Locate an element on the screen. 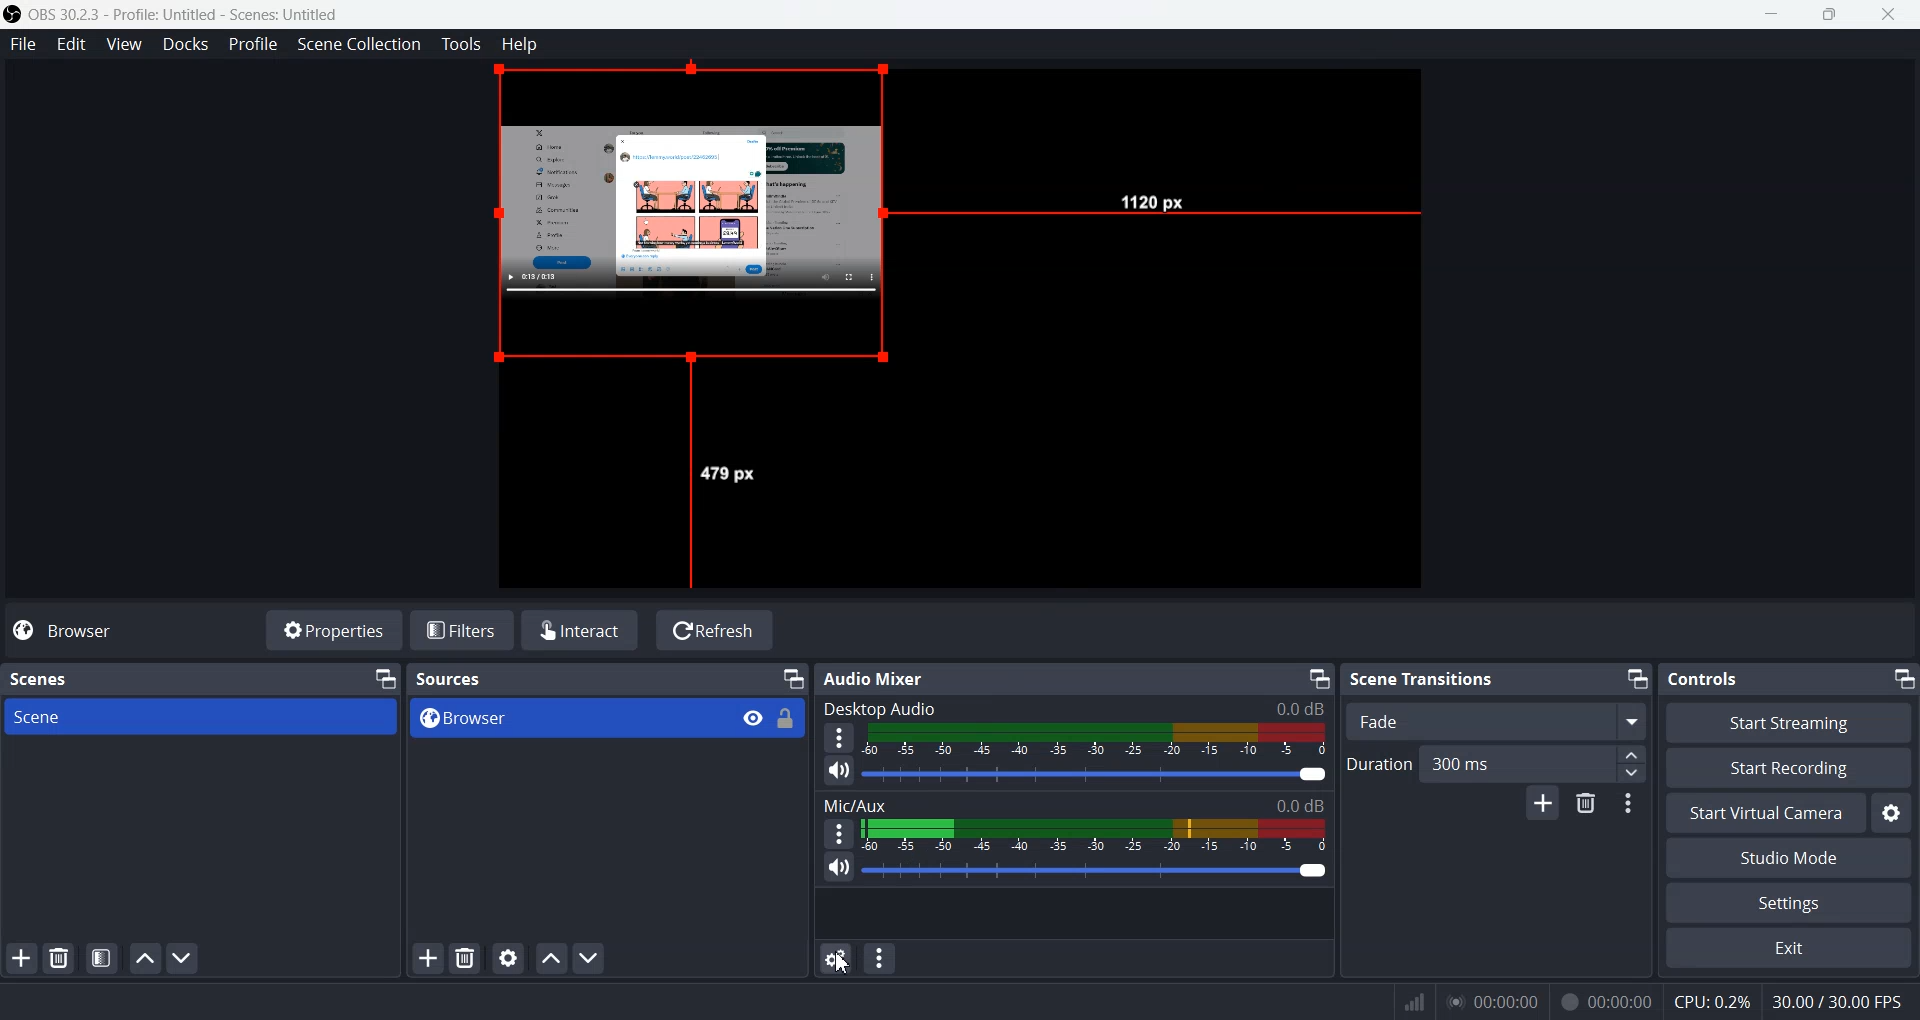 The width and height of the screenshot is (1920, 1020). ‘OBS 30.2.3 - Profile: Untitled - Scenes: Untitled is located at coordinates (188, 14).